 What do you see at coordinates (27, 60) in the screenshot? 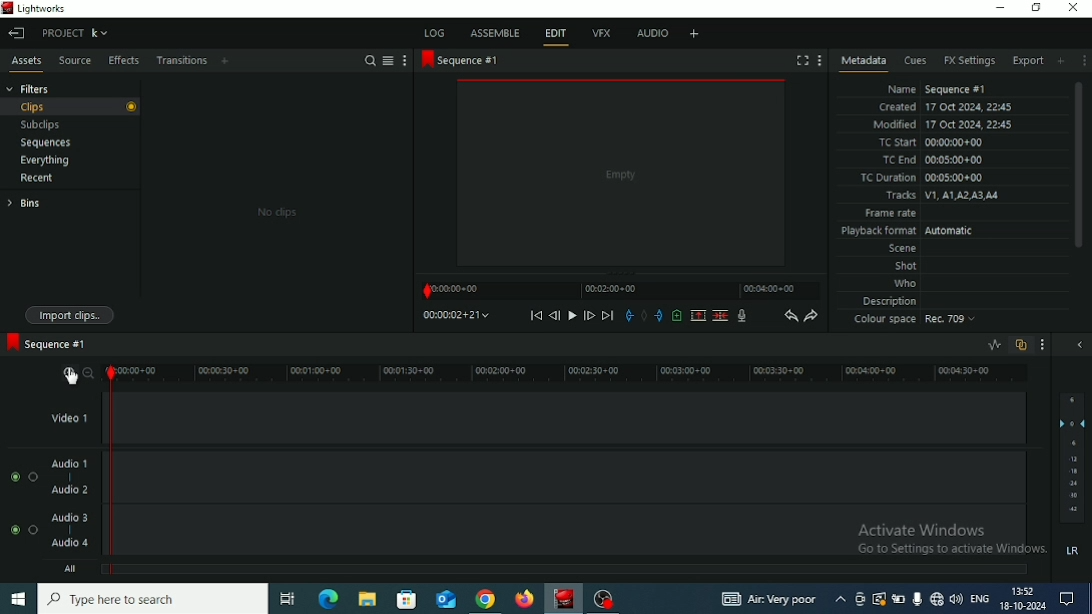
I see `Assets` at bounding box center [27, 60].